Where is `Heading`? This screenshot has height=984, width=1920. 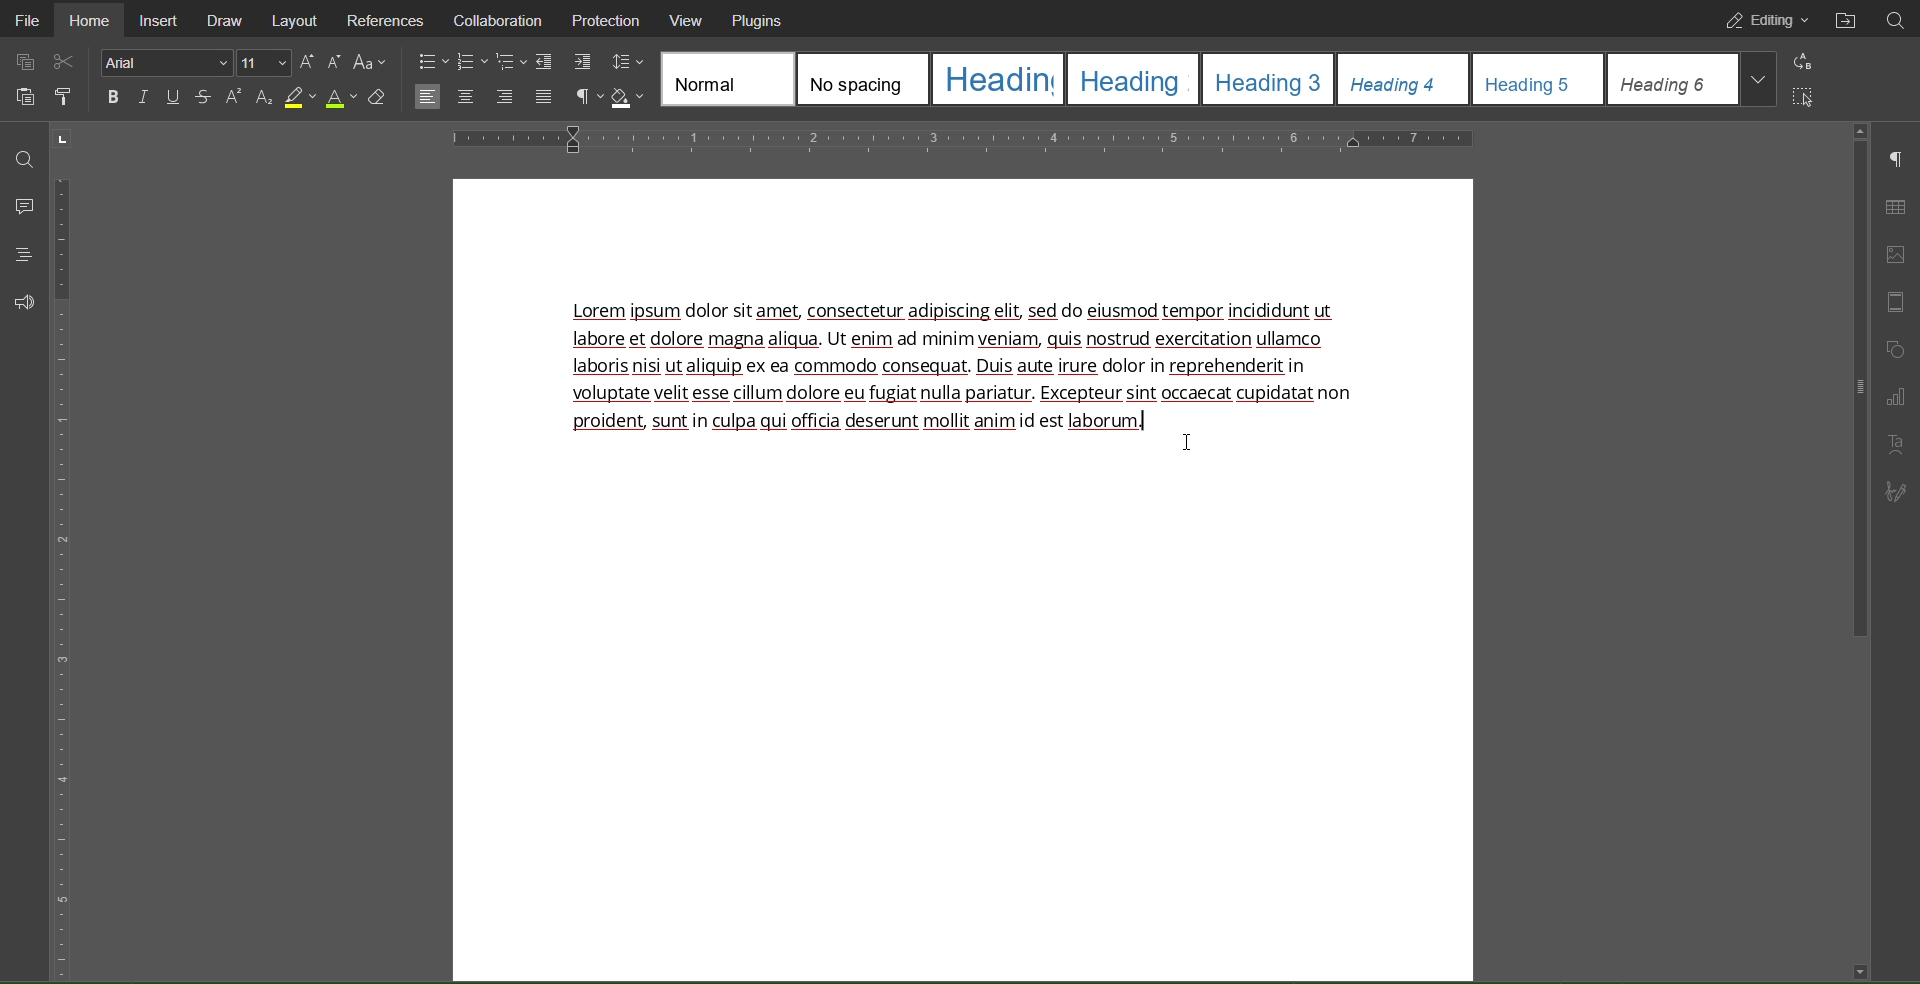
Heading is located at coordinates (1134, 82).